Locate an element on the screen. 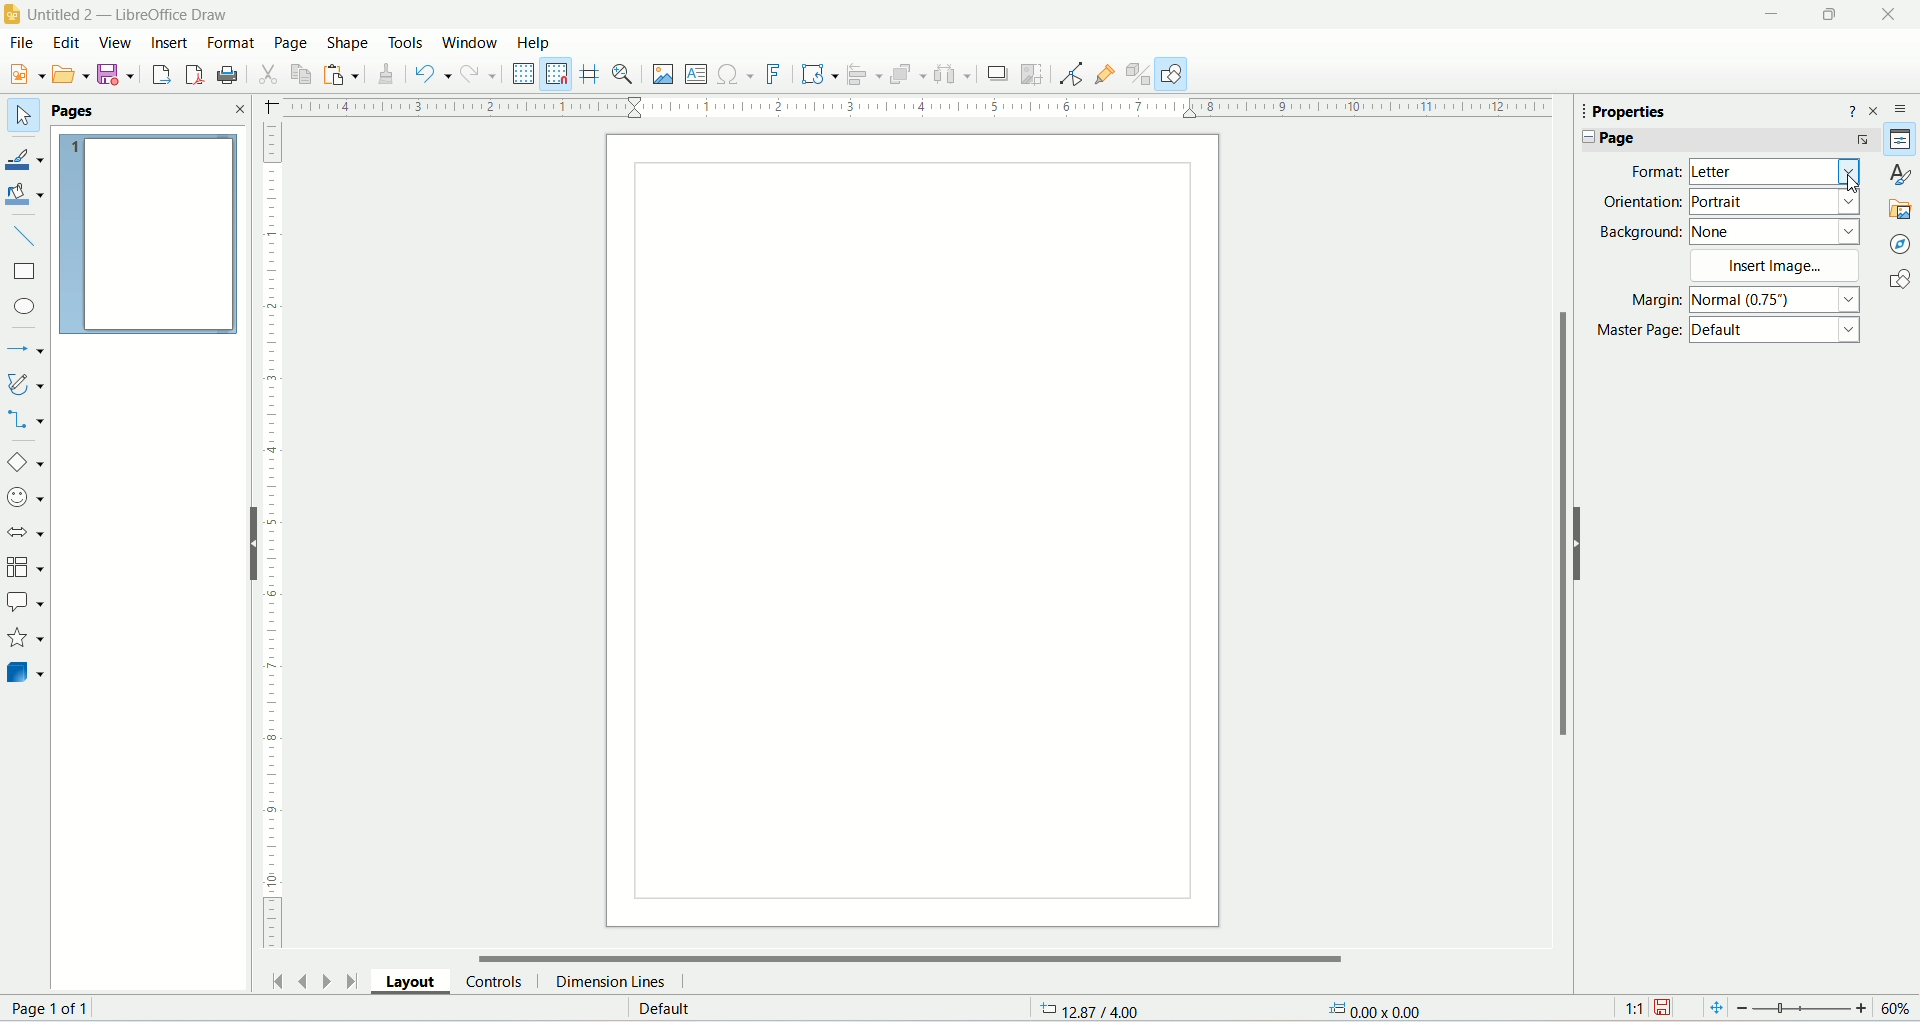  close is located at coordinates (1873, 112).